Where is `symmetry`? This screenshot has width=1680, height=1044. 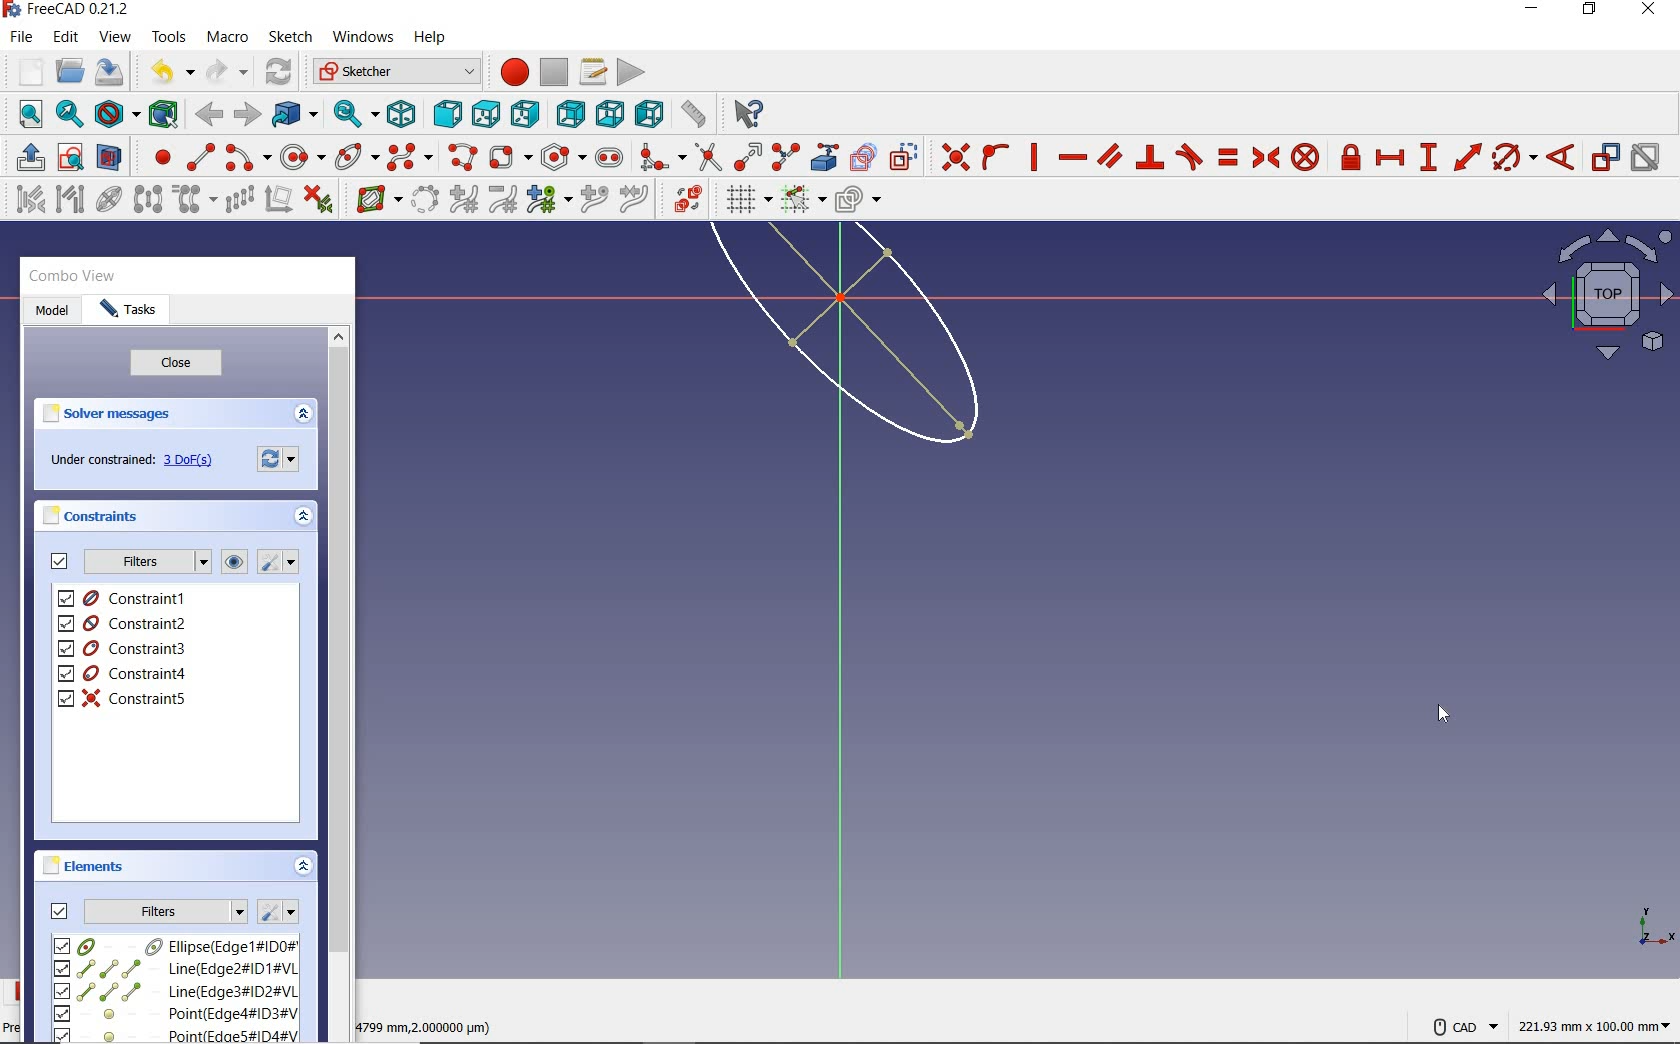 symmetry is located at coordinates (149, 198).